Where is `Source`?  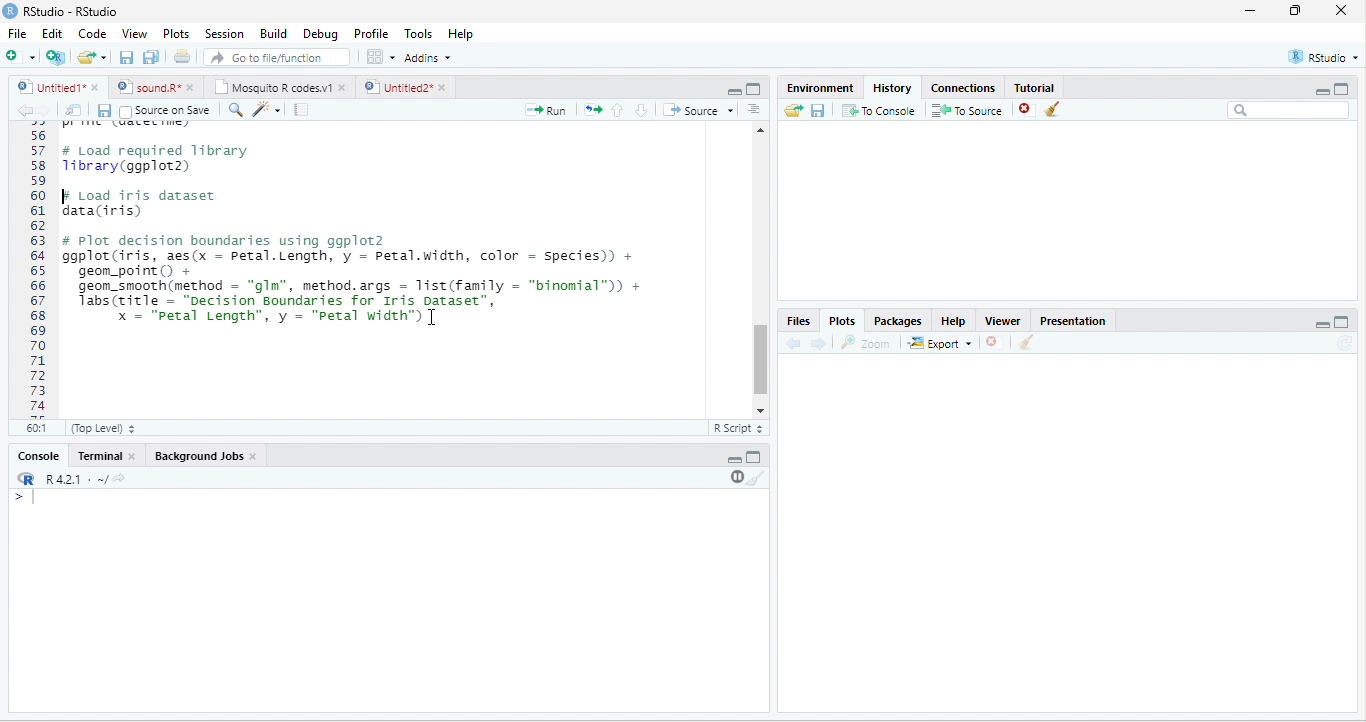
Source is located at coordinates (698, 110).